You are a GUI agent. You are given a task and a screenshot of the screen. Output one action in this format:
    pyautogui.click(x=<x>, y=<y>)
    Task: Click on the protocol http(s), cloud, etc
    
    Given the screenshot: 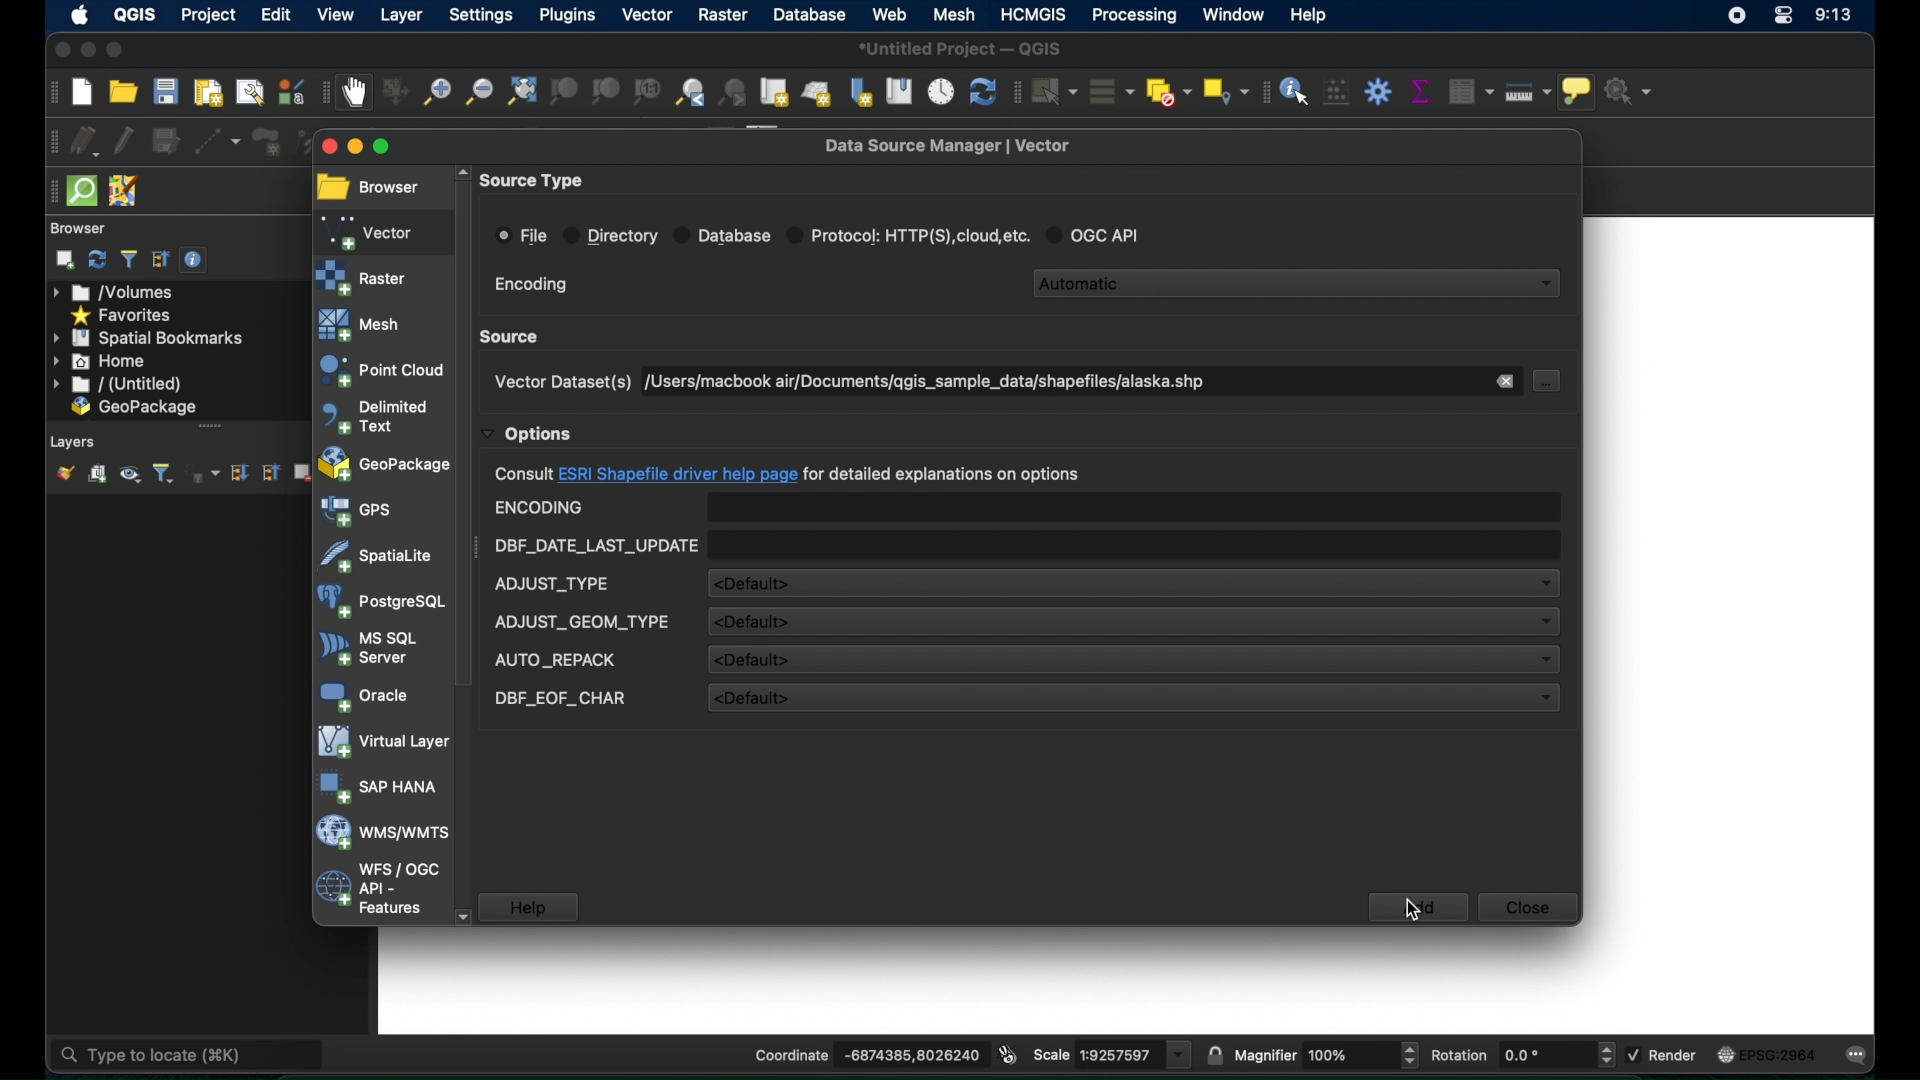 What is the action you would take?
    pyautogui.click(x=910, y=233)
    